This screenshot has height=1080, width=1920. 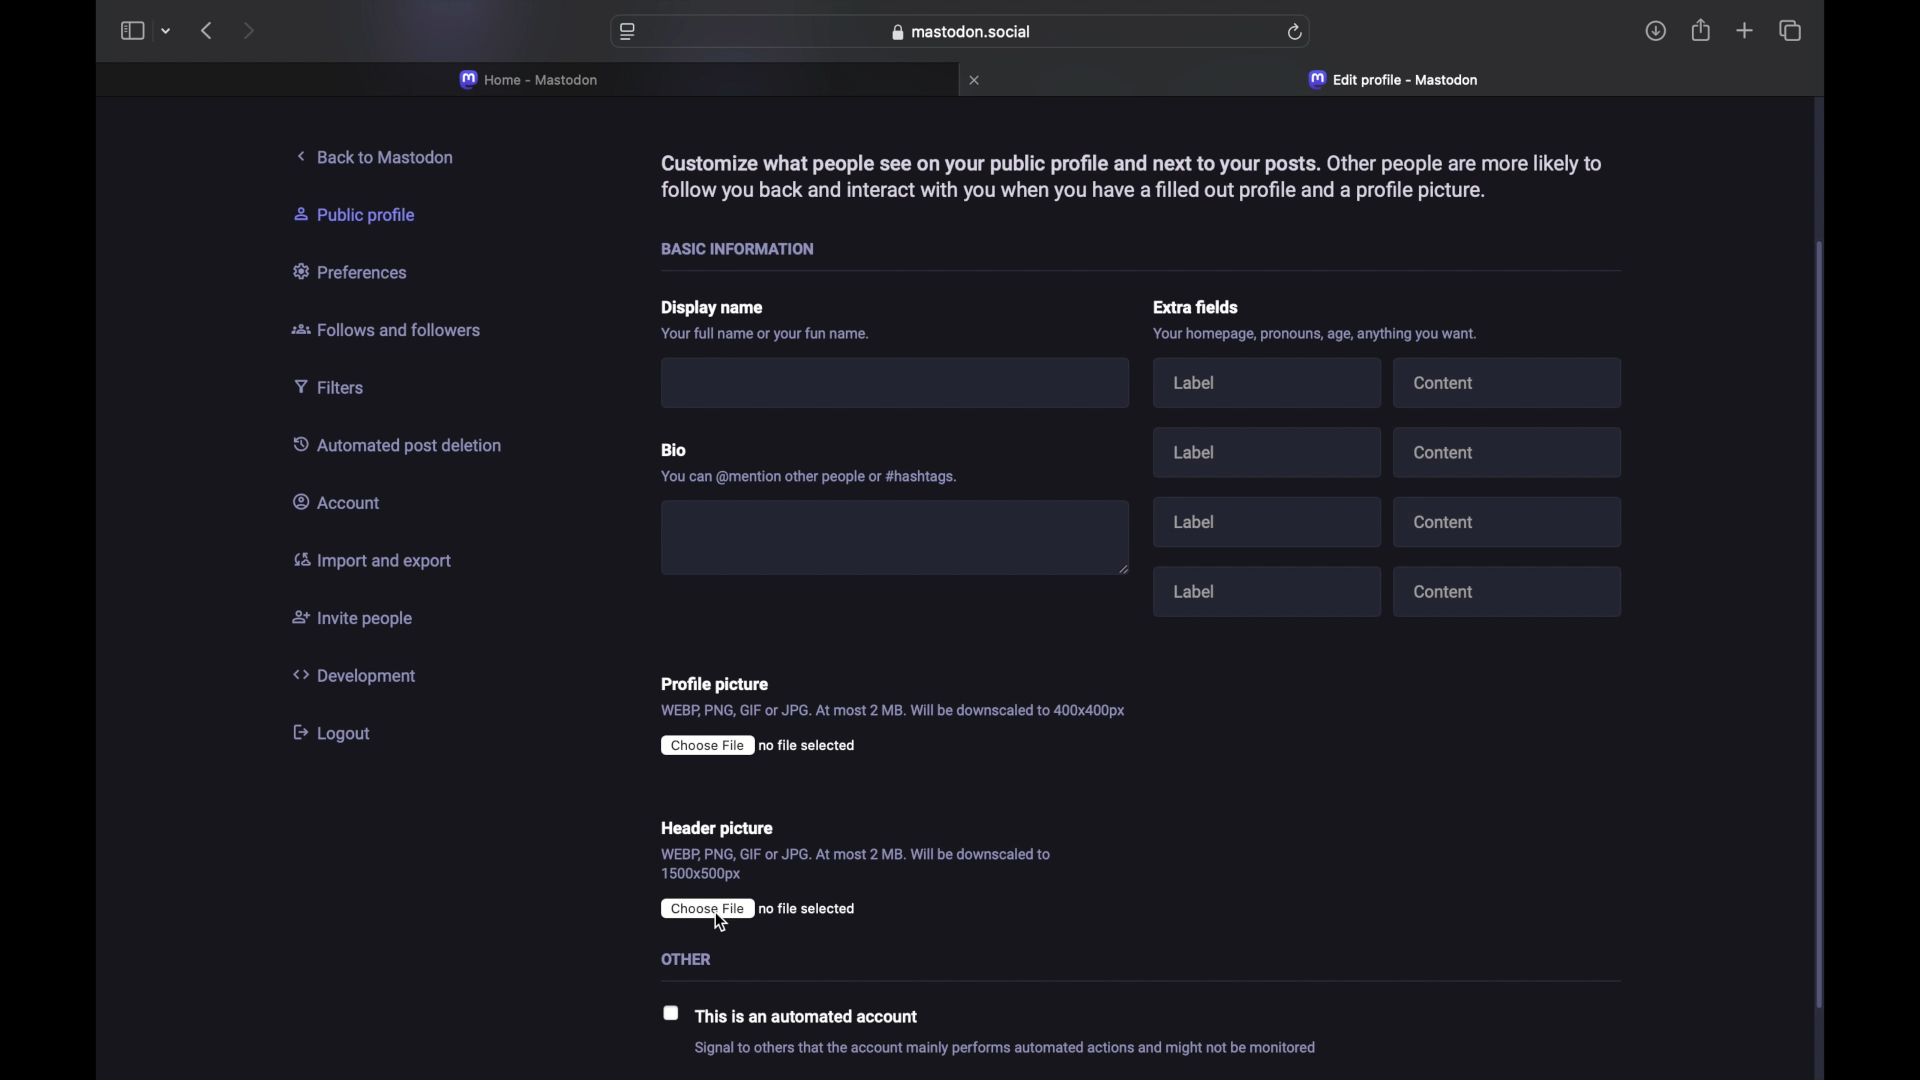 I want to click on label, so click(x=1272, y=519).